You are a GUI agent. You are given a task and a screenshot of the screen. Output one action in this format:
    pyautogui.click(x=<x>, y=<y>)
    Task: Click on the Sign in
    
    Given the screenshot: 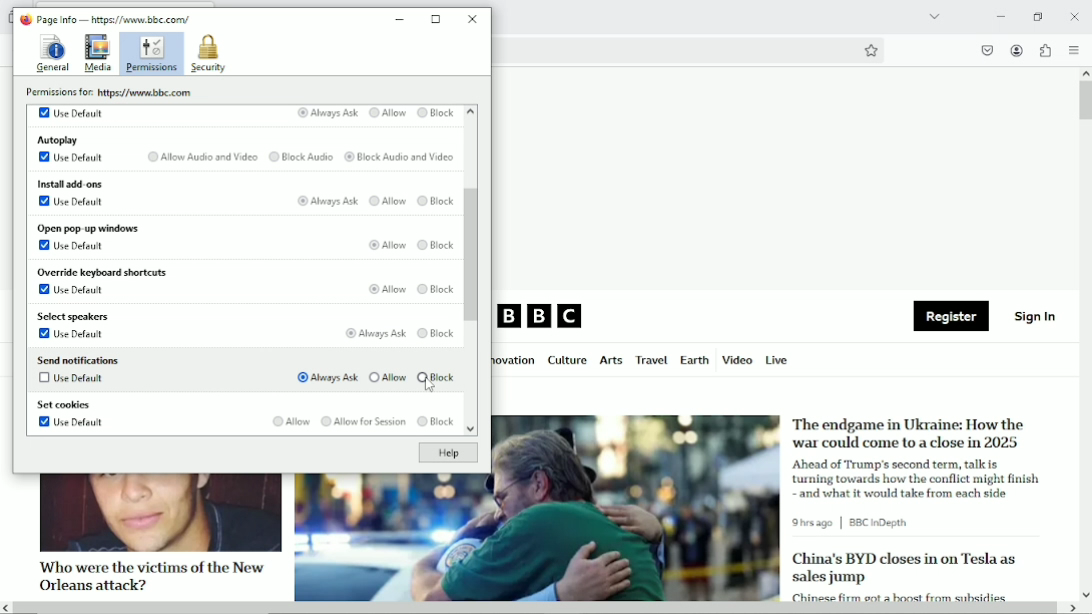 What is the action you would take?
    pyautogui.click(x=1036, y=315)
    